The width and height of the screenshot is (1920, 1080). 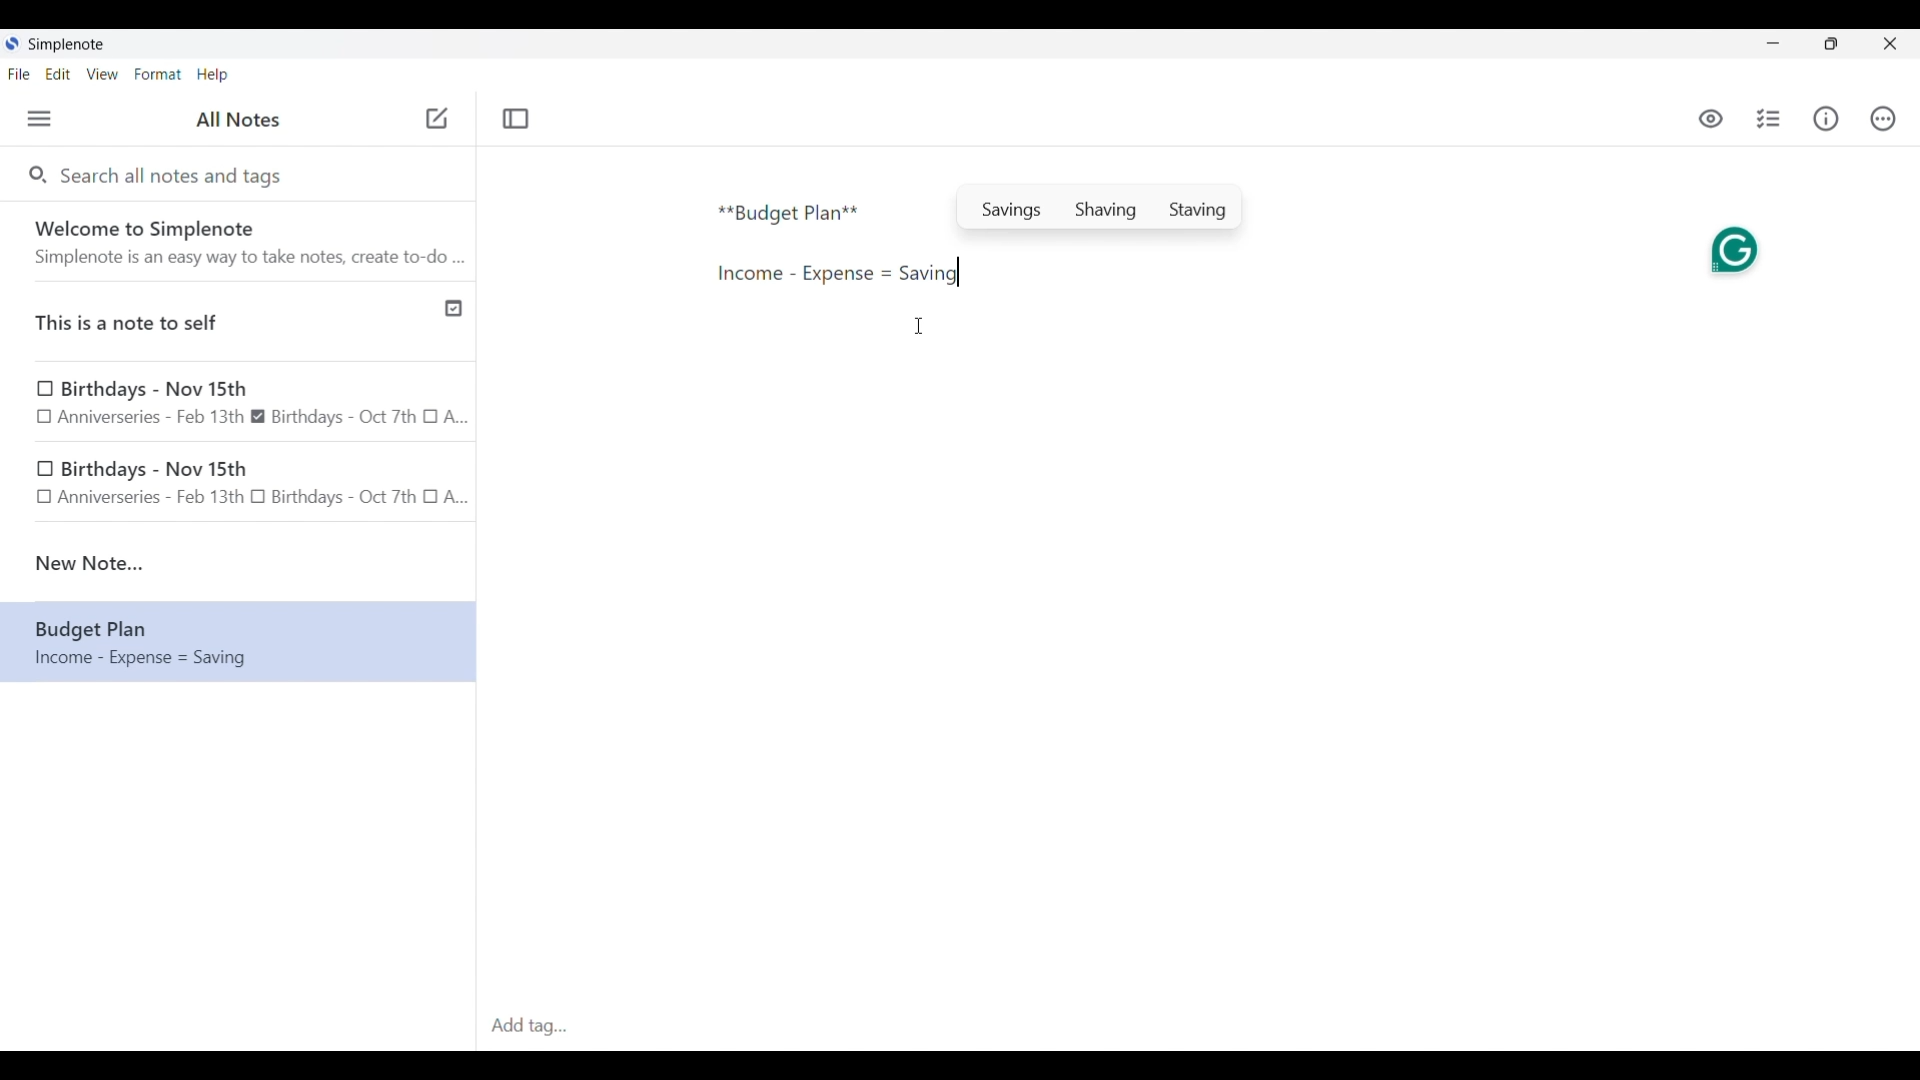 What do you see at coordinates (68, 45) in the screenshot?
I see `Software name` at bounding box center [68, 45].